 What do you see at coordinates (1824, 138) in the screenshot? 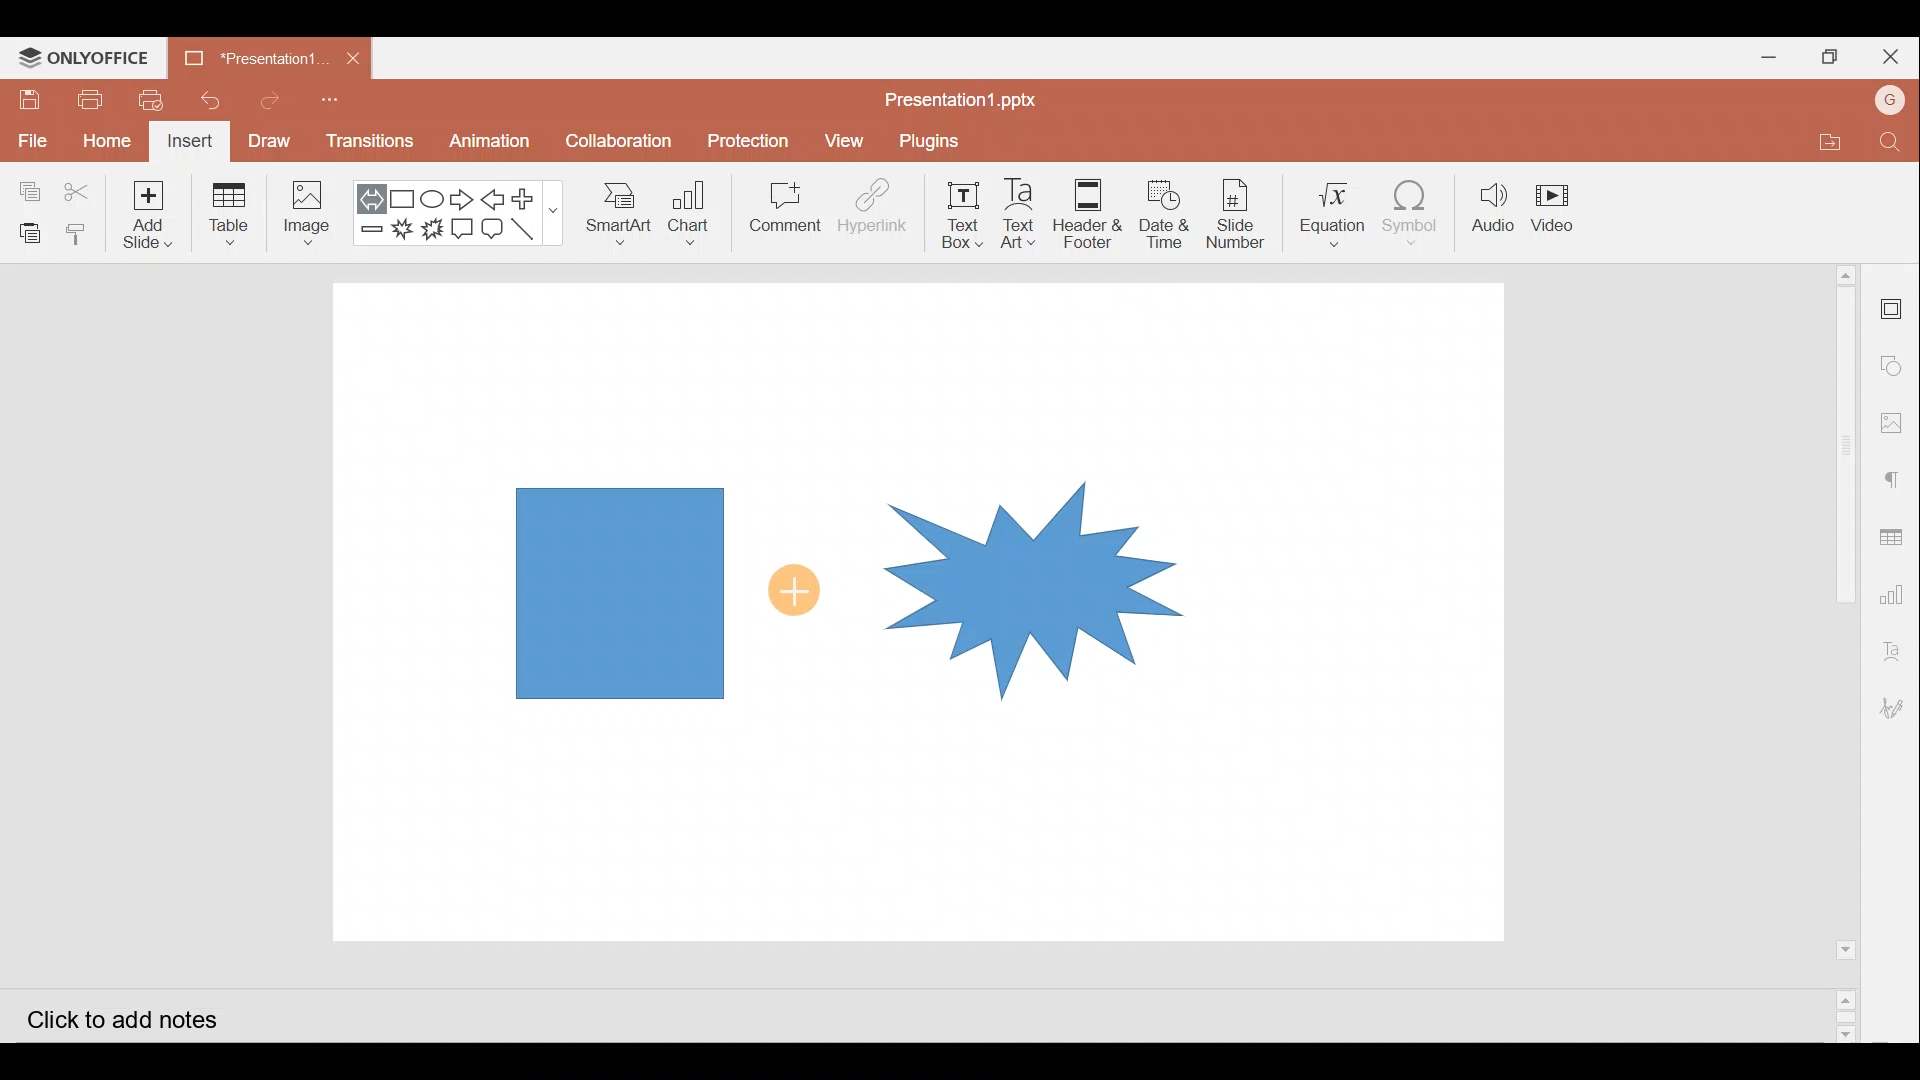
I see `Open file location` at bounding box center [1824, 138].